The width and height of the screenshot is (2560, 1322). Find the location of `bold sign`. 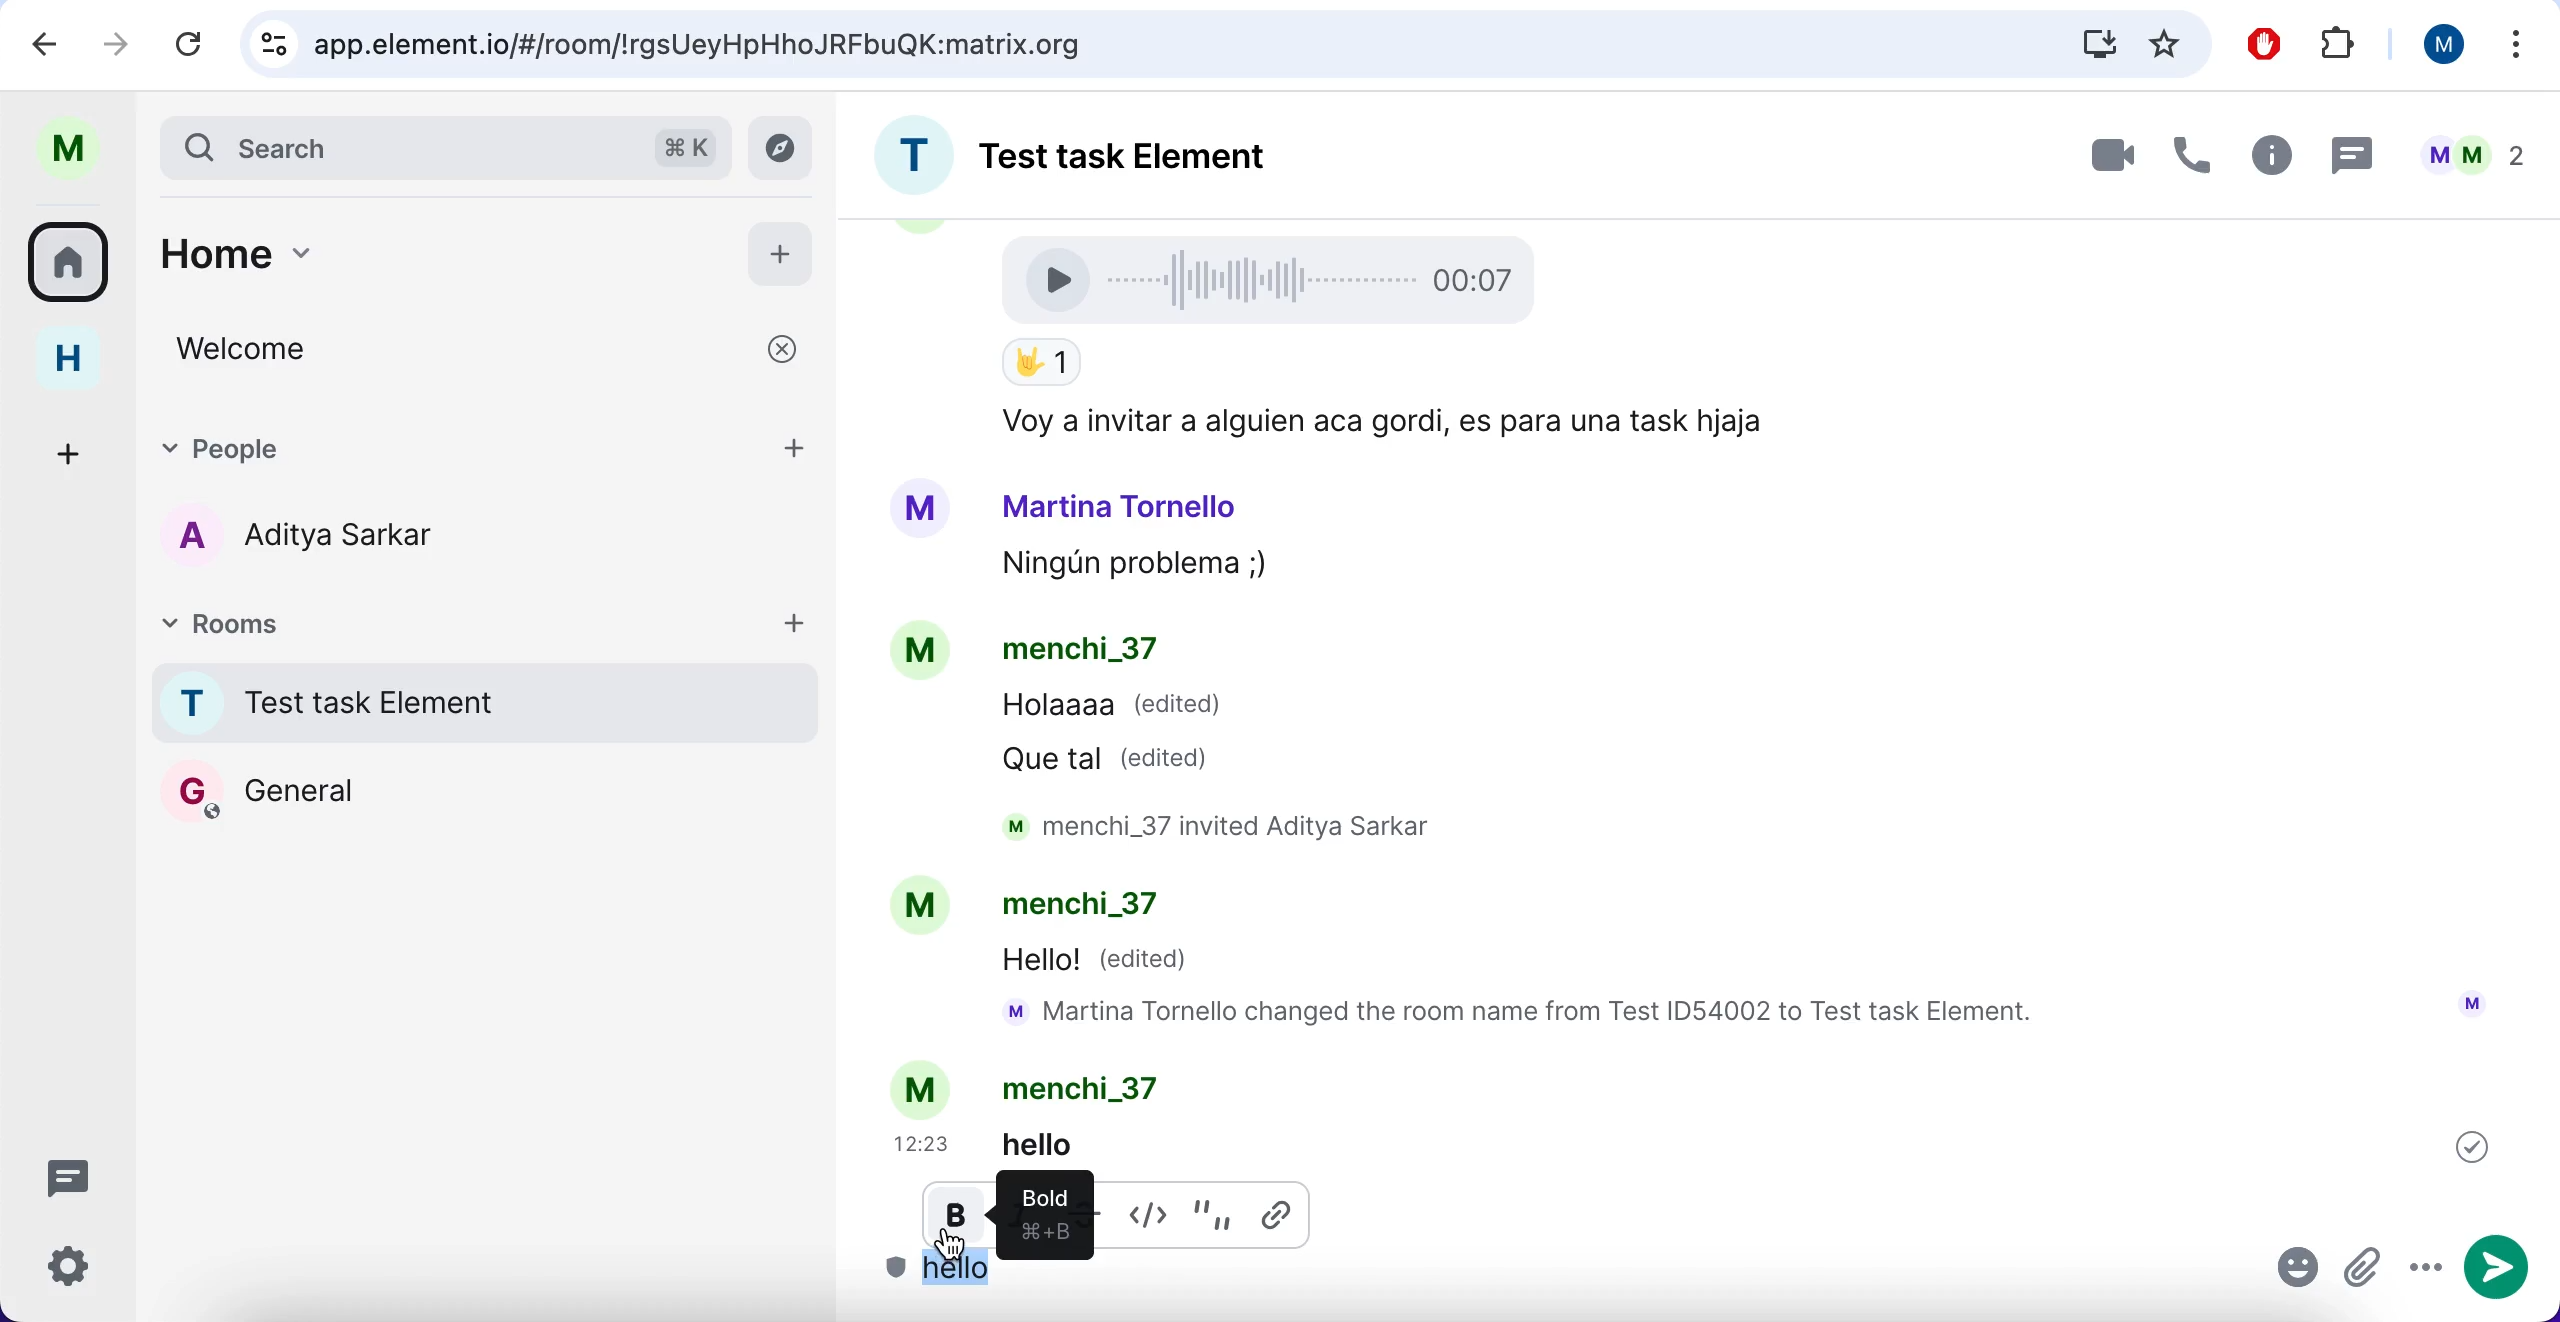

bold sign is located at coordinates (1040, 1207).